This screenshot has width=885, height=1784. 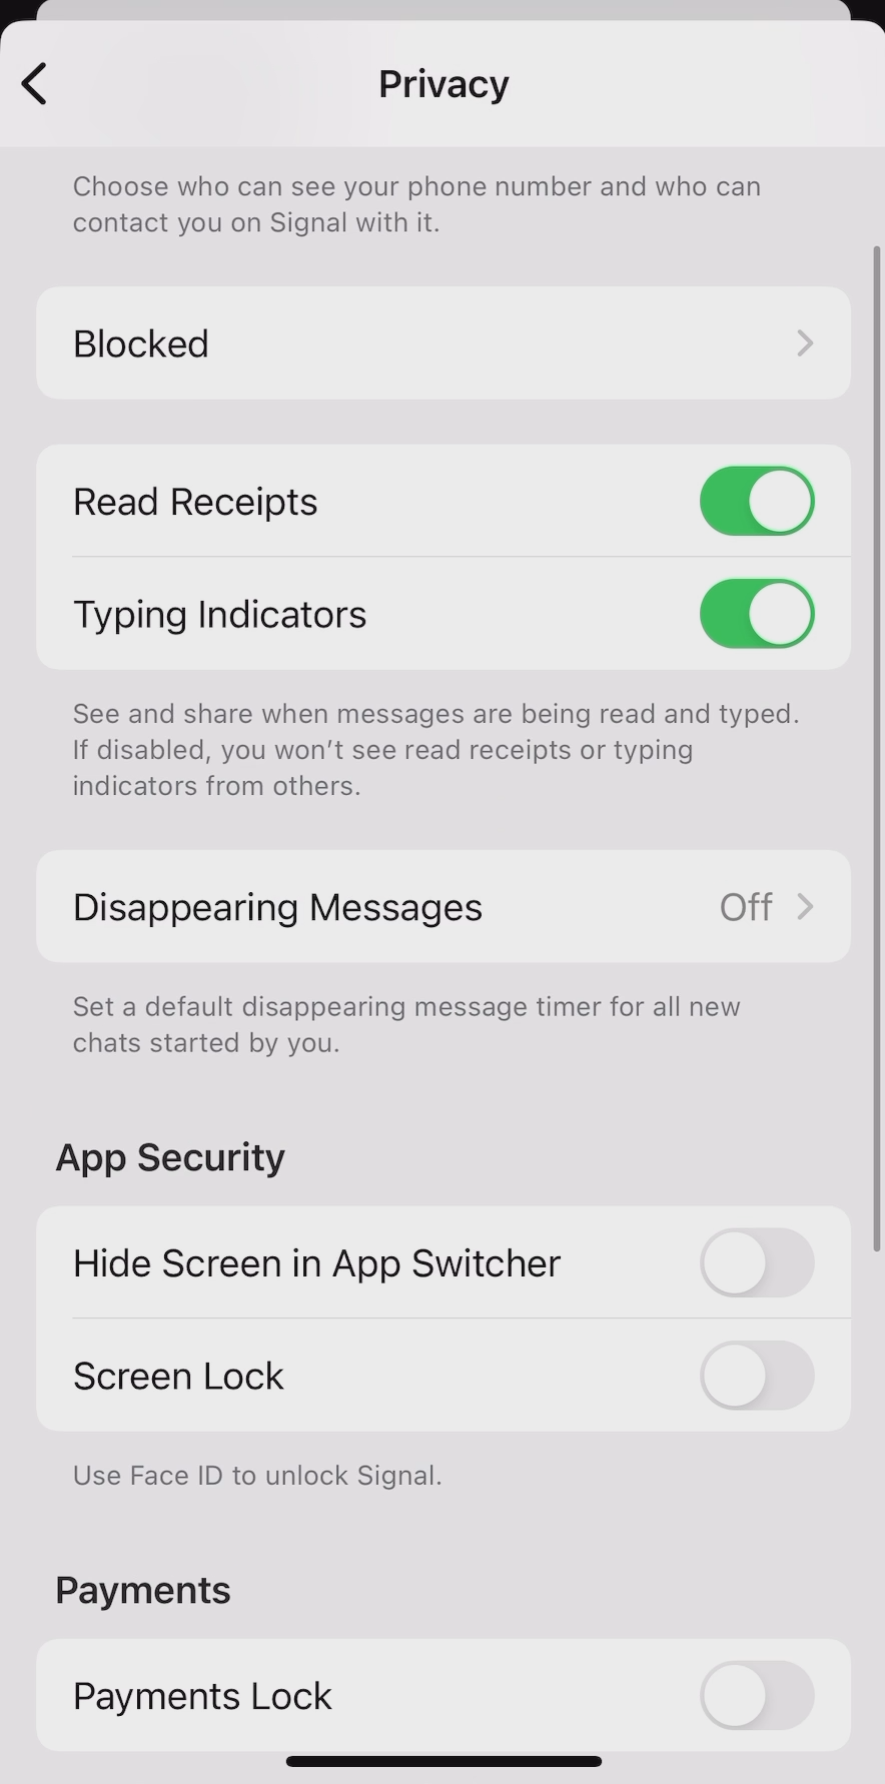 I want to click on informative text, so click(x=418, y=1025).